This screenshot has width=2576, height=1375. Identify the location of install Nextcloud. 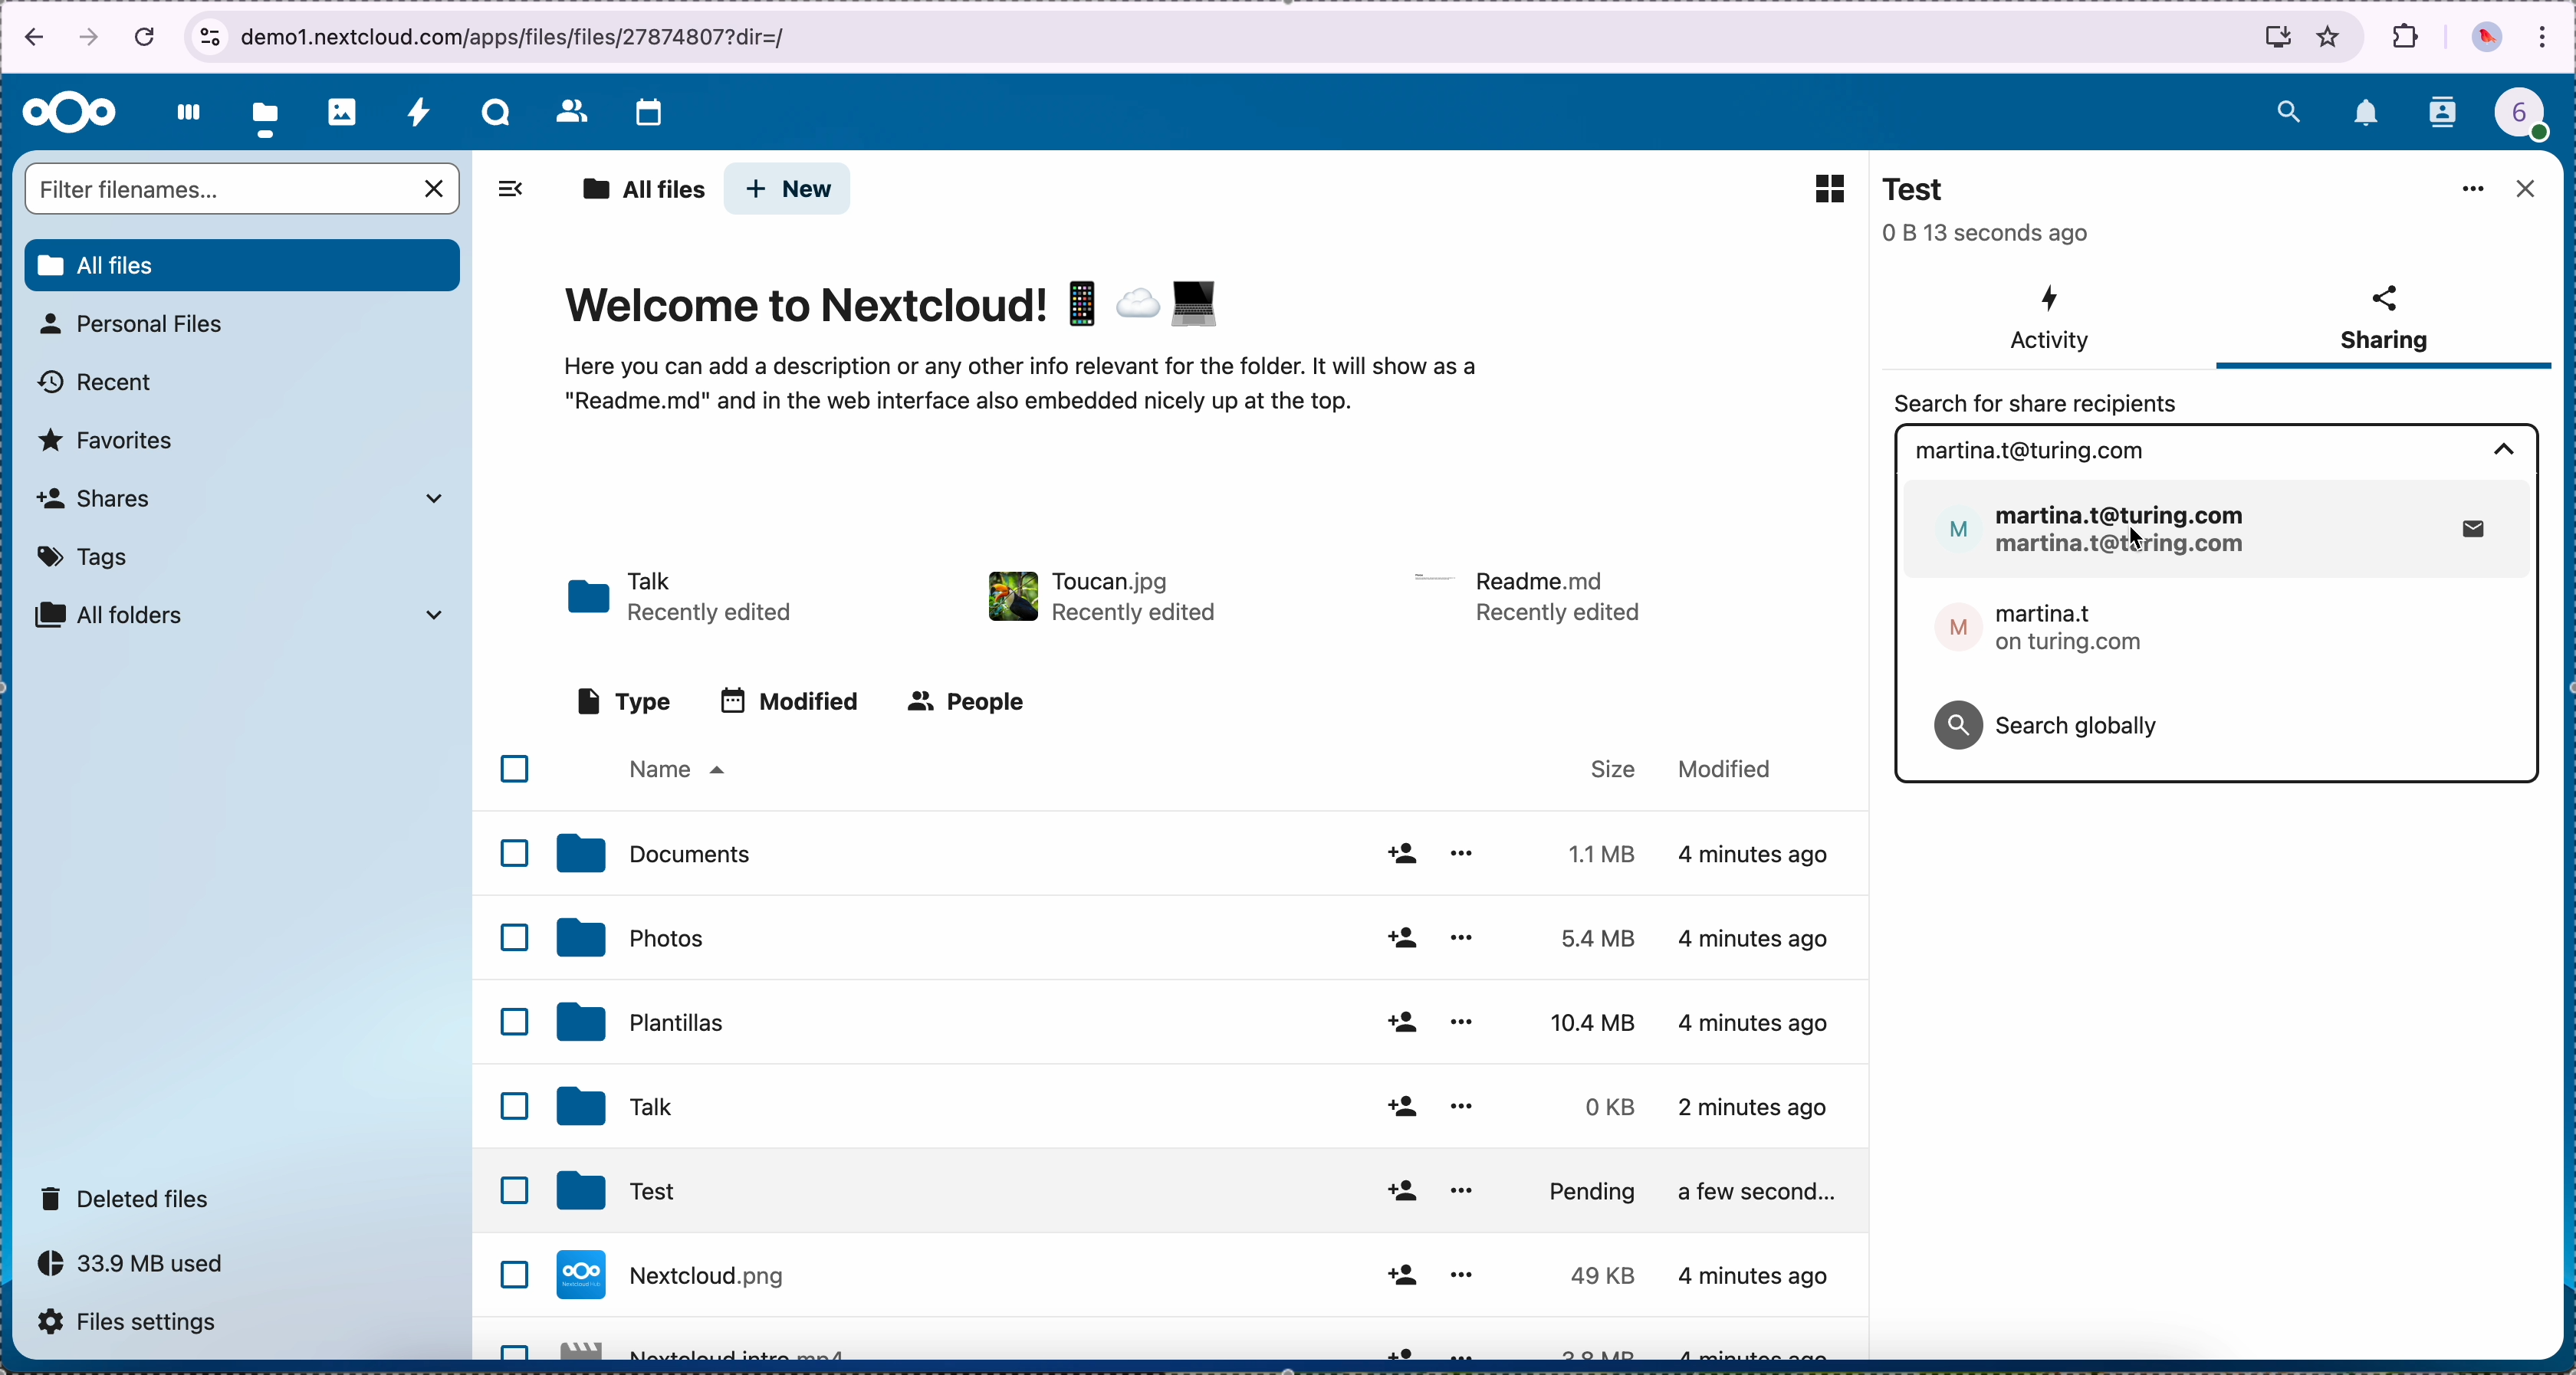
(2278, 41).